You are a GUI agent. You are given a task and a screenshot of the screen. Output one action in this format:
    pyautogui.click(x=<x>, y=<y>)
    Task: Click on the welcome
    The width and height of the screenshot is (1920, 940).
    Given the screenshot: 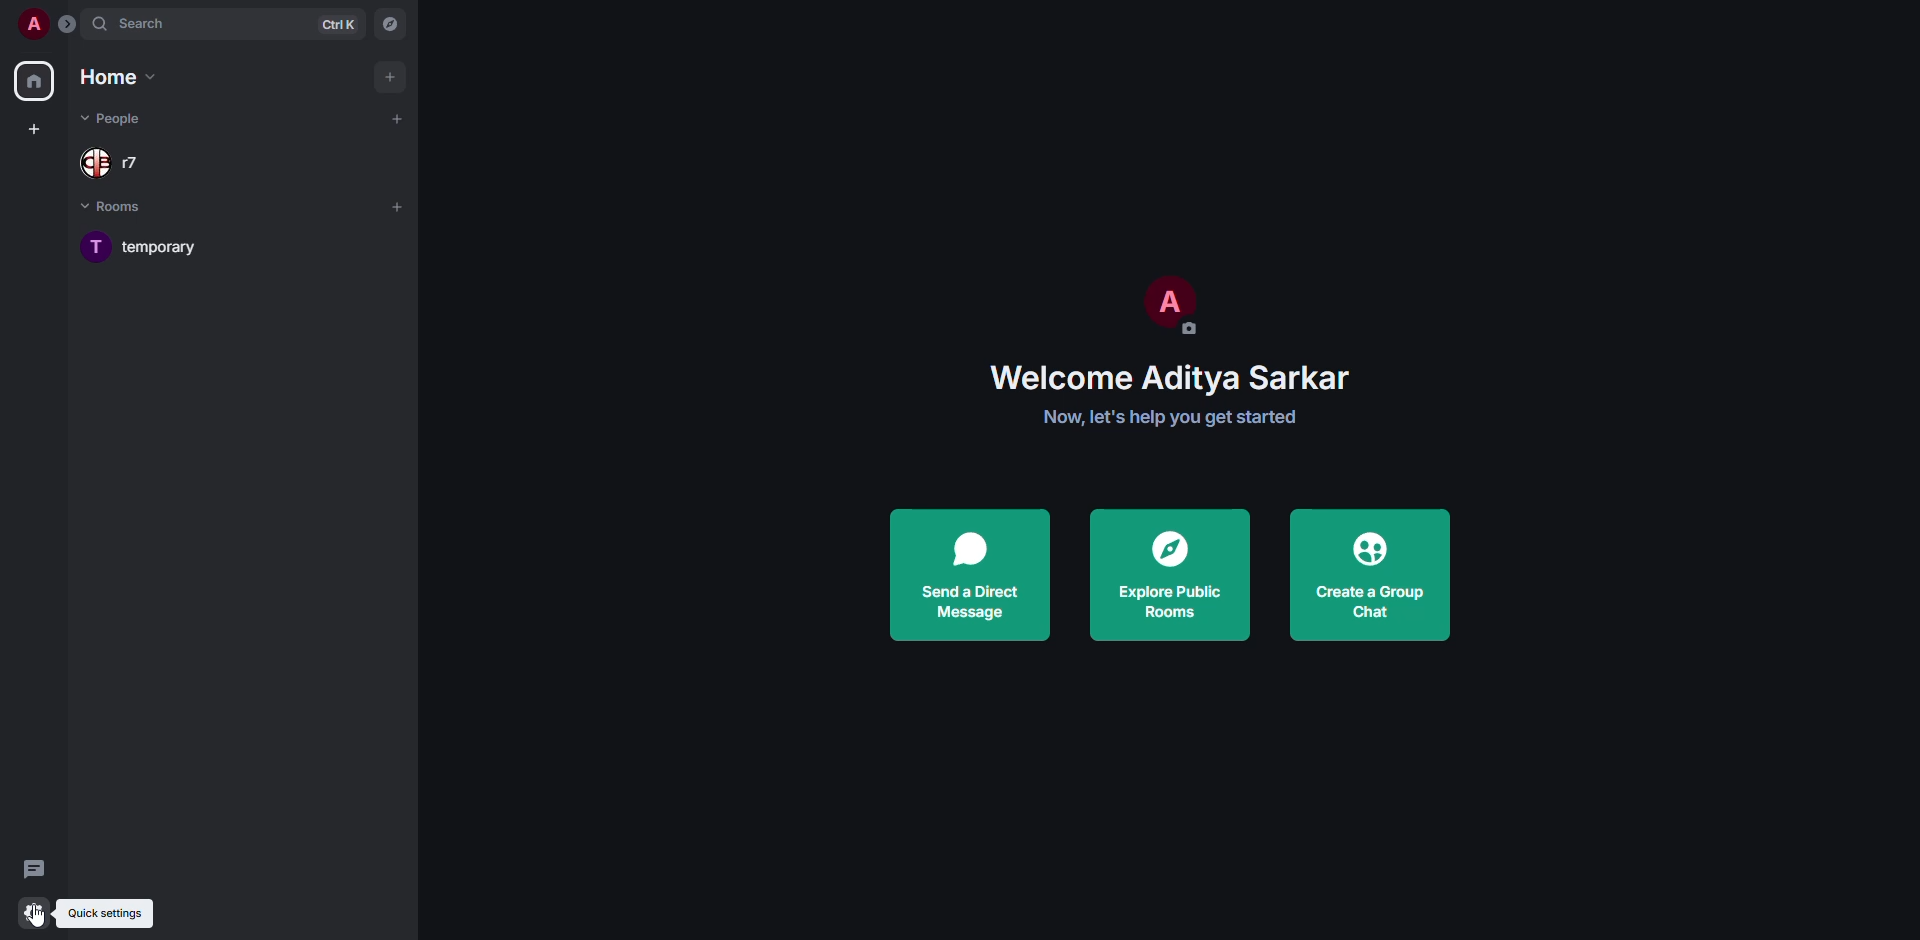 What is the action you would take?
    pyautogui.click(x=1174, y=375)
    